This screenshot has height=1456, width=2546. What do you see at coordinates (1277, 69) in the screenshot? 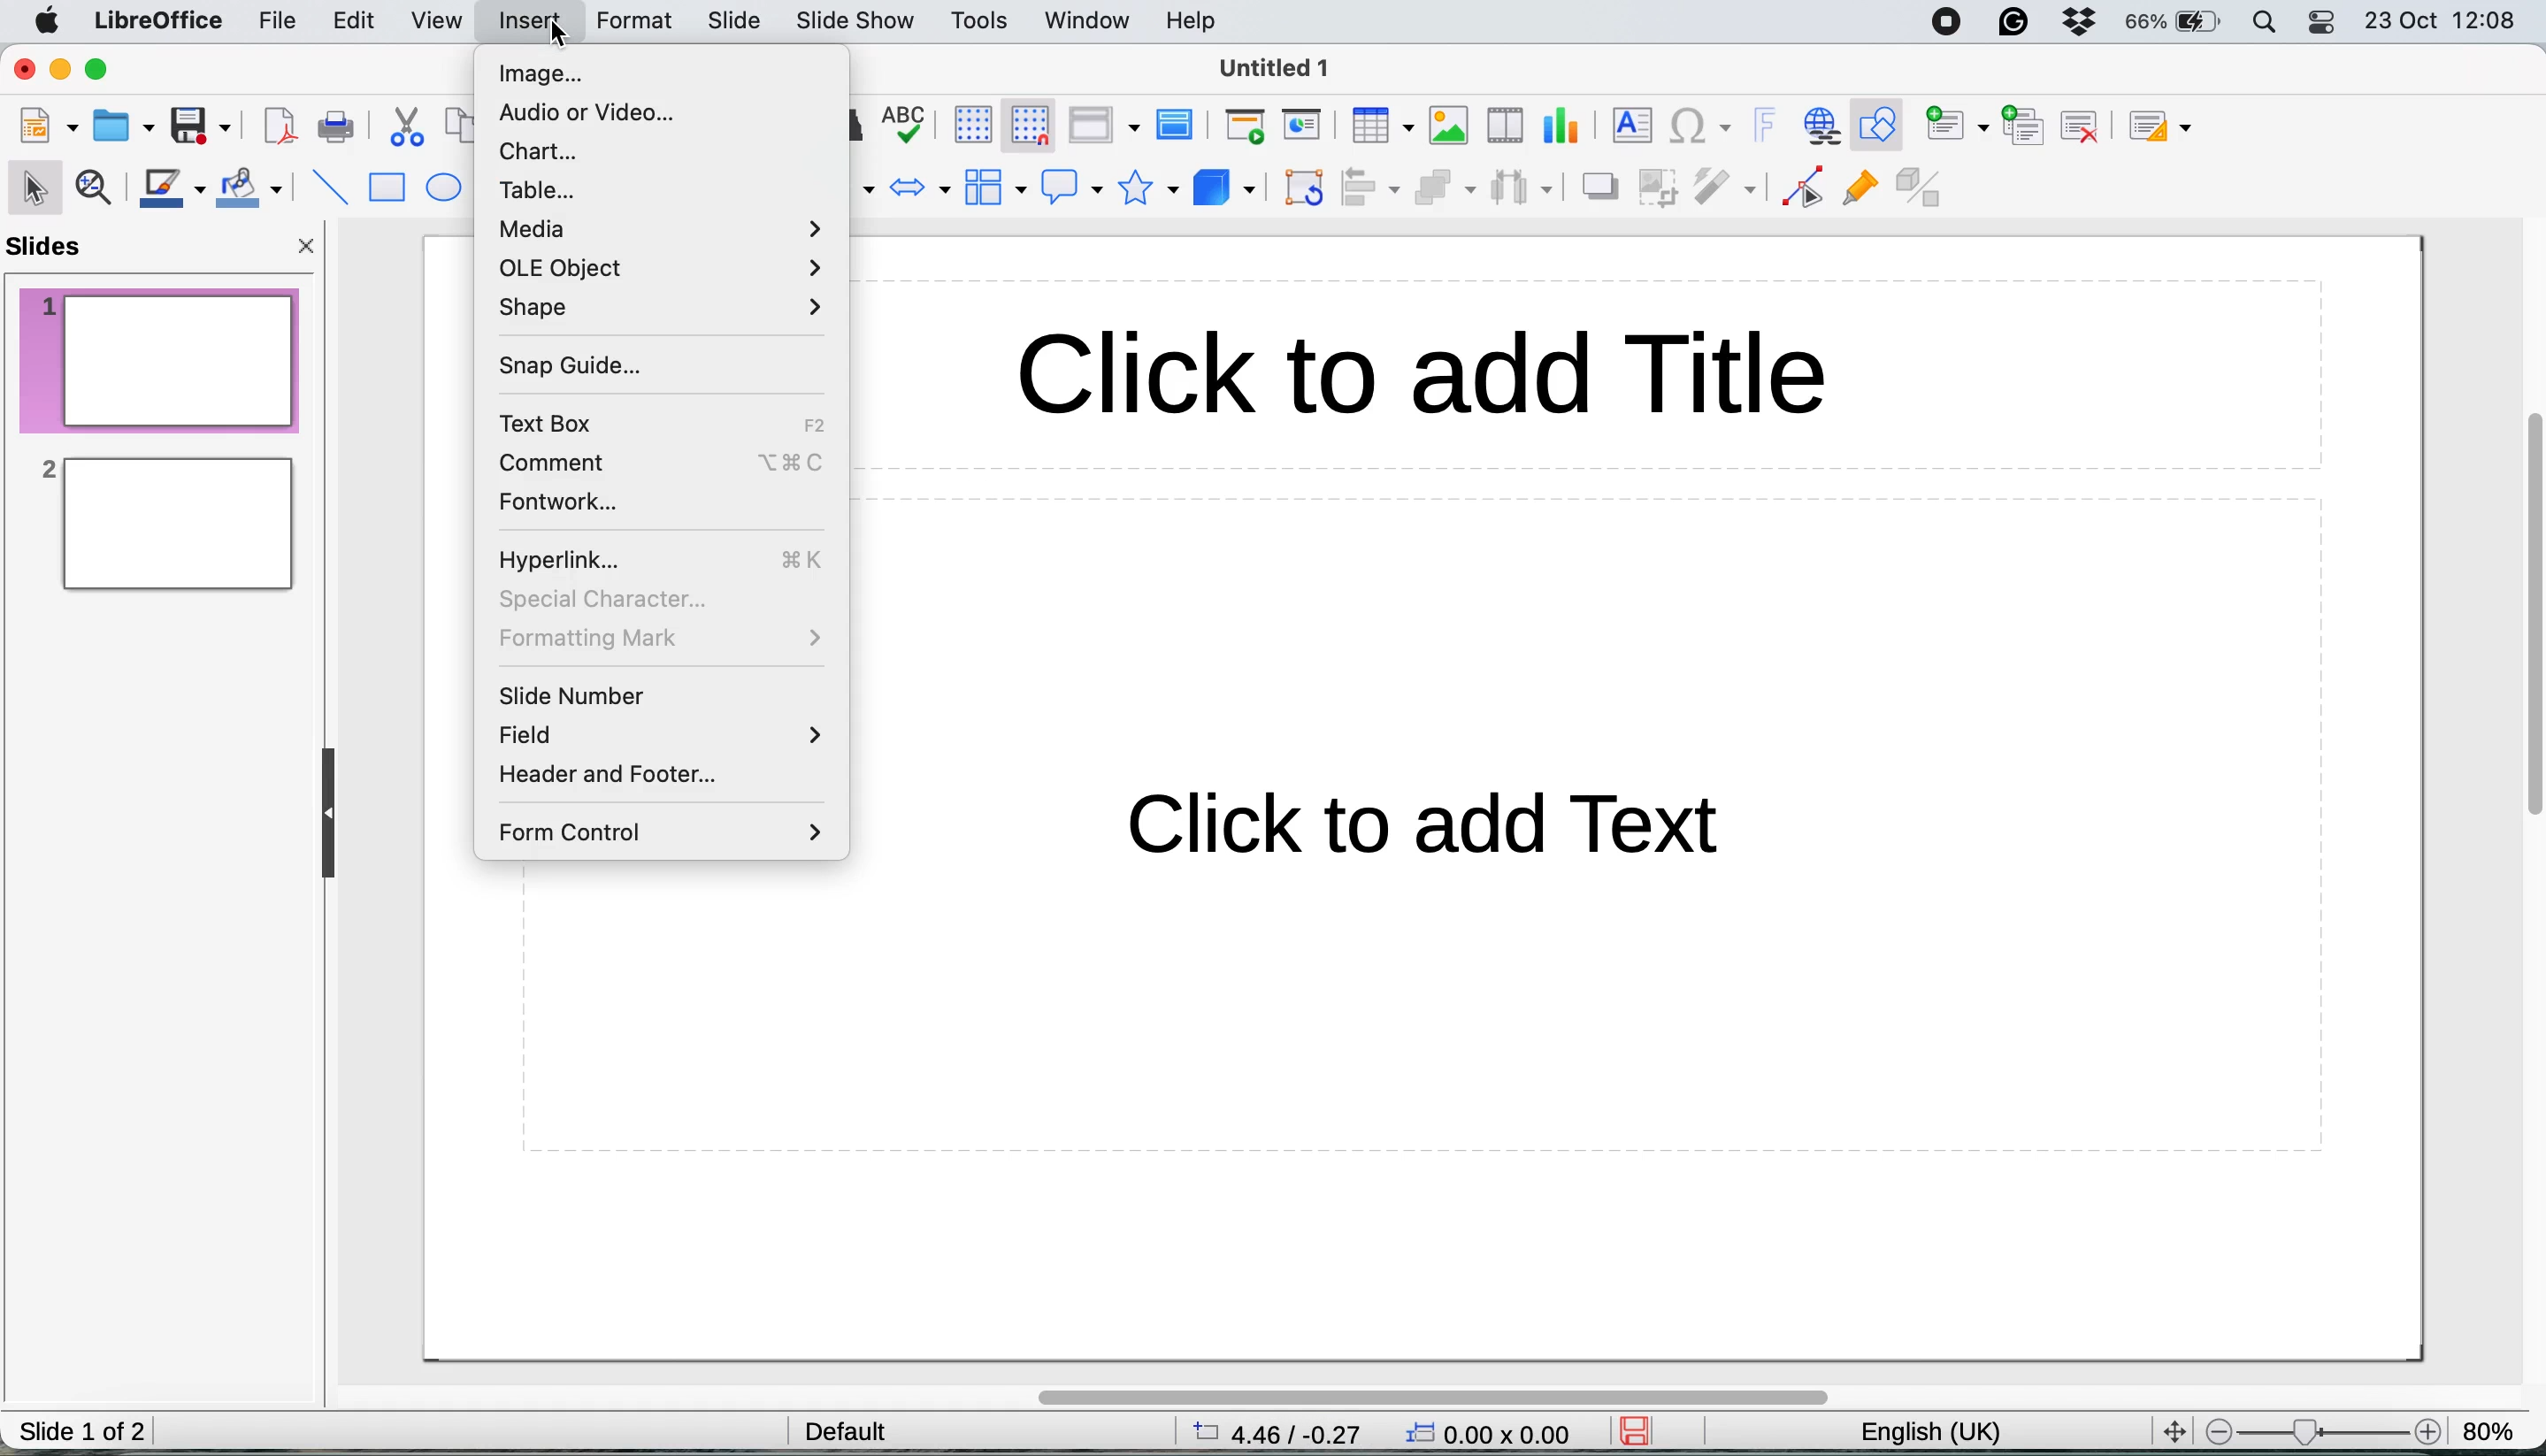
I see `Untitled 1` at bounding box center [1277, 69].